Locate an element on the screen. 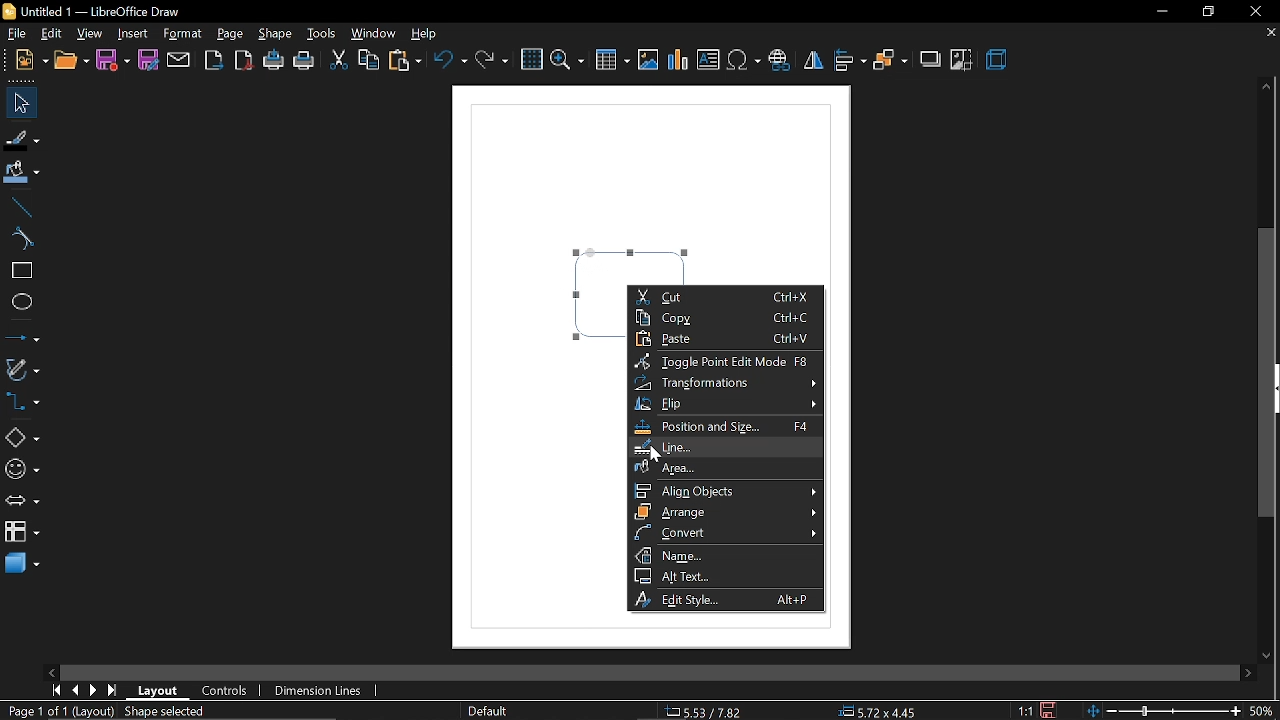 The image size is (1280, 720). grid is located at coordinates (532, 60).